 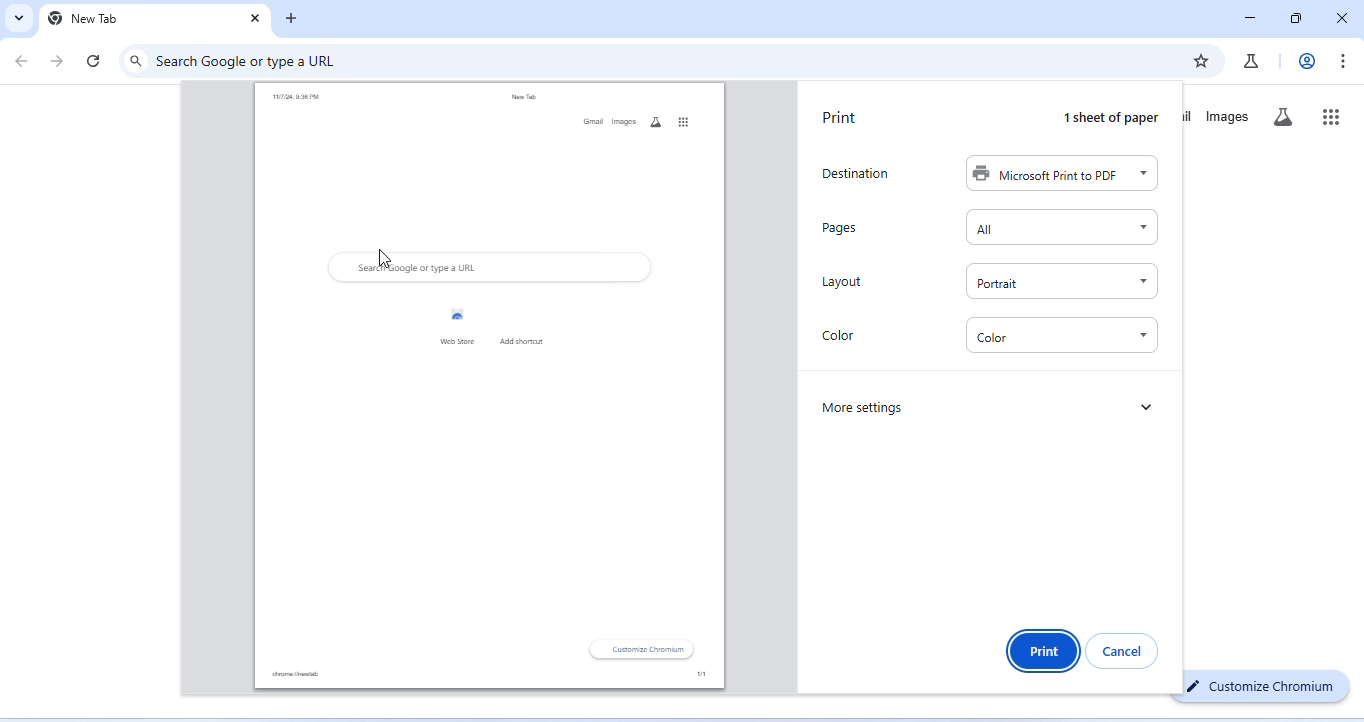 What do you see at coordinates (528, 326) in the screenshot?
I see `add shortcut` at bounding box center [528, 326].